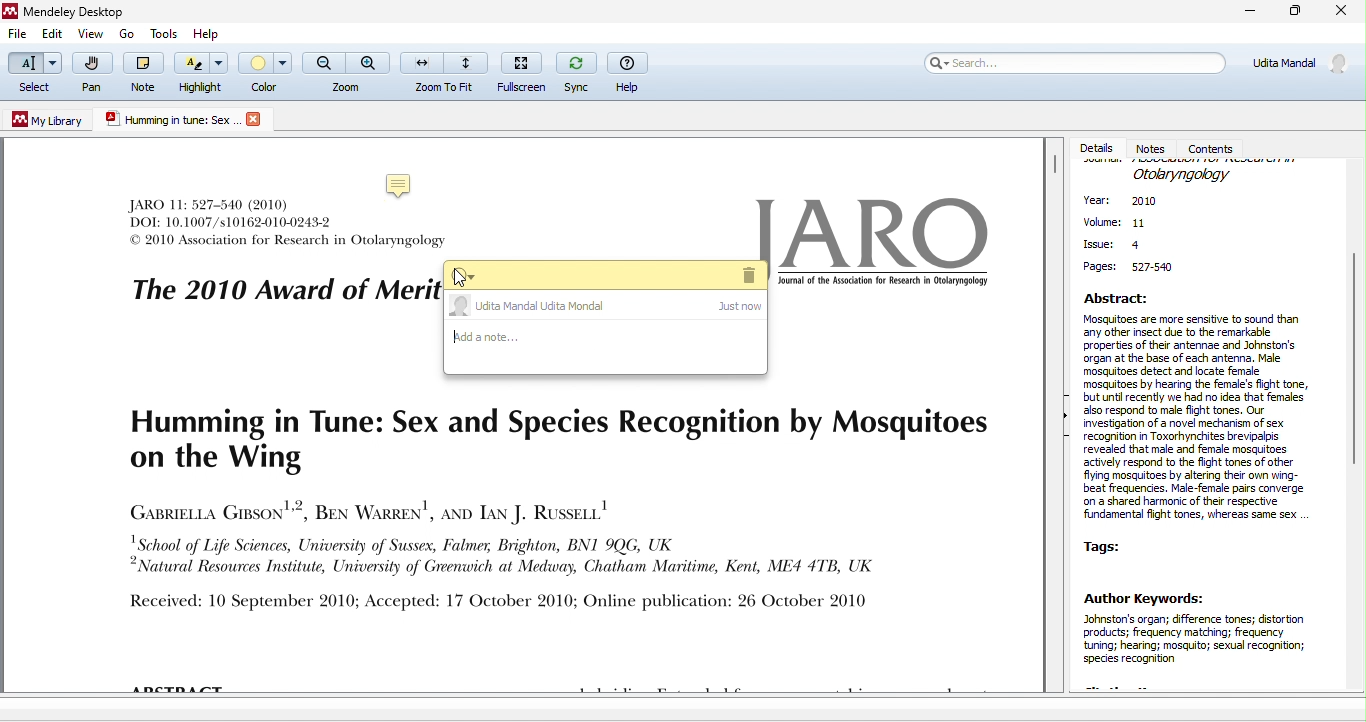 The image size is (1366, 722). Describe the element at coordinates (53, 36) in the screenshot. I see `edit` at that location.